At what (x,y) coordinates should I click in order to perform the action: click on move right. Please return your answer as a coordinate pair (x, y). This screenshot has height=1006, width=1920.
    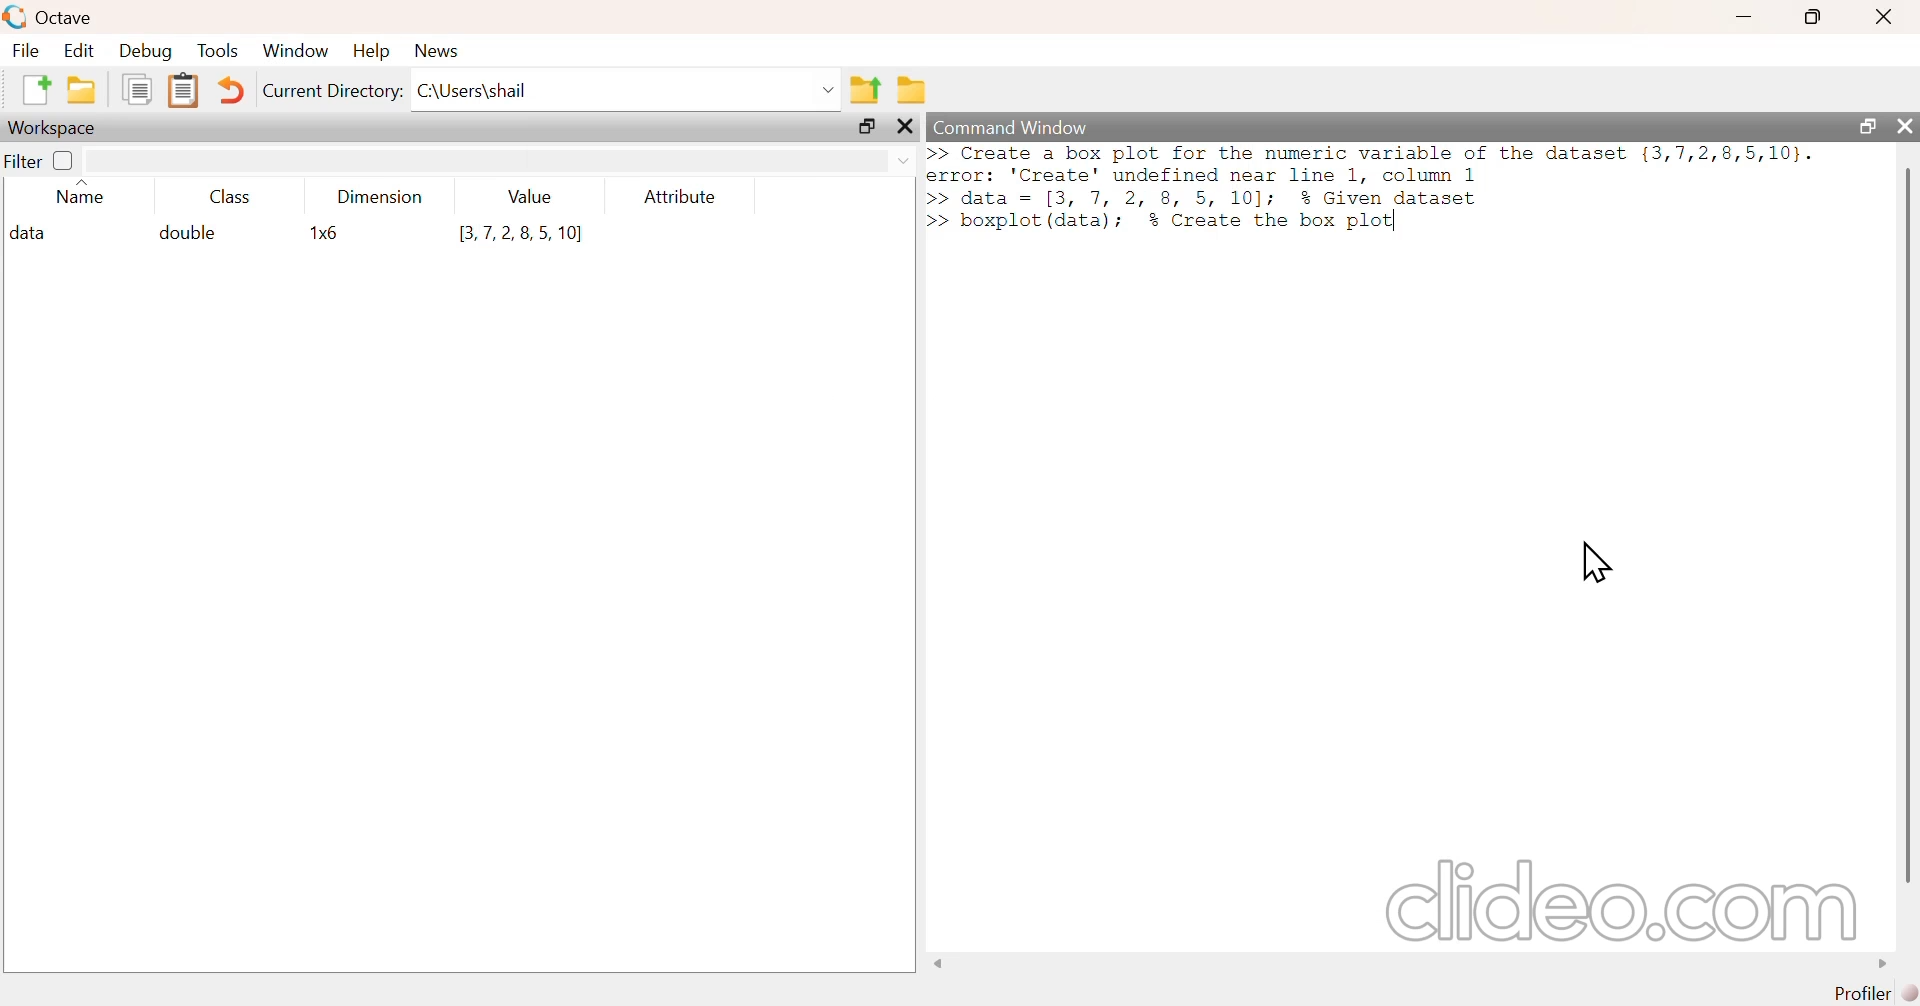
    Looking at the image, I should click on (1875, 962).